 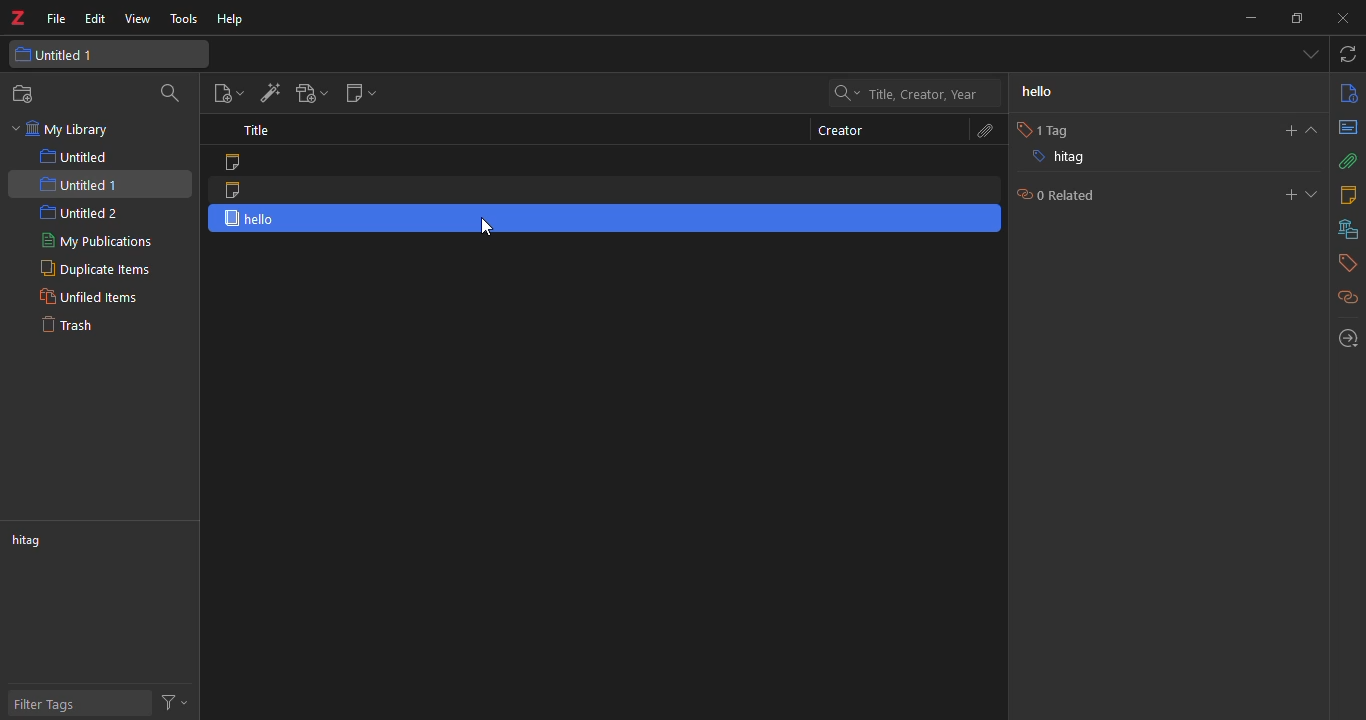 I want to click on untitled 1, so click(x=78, y=187).